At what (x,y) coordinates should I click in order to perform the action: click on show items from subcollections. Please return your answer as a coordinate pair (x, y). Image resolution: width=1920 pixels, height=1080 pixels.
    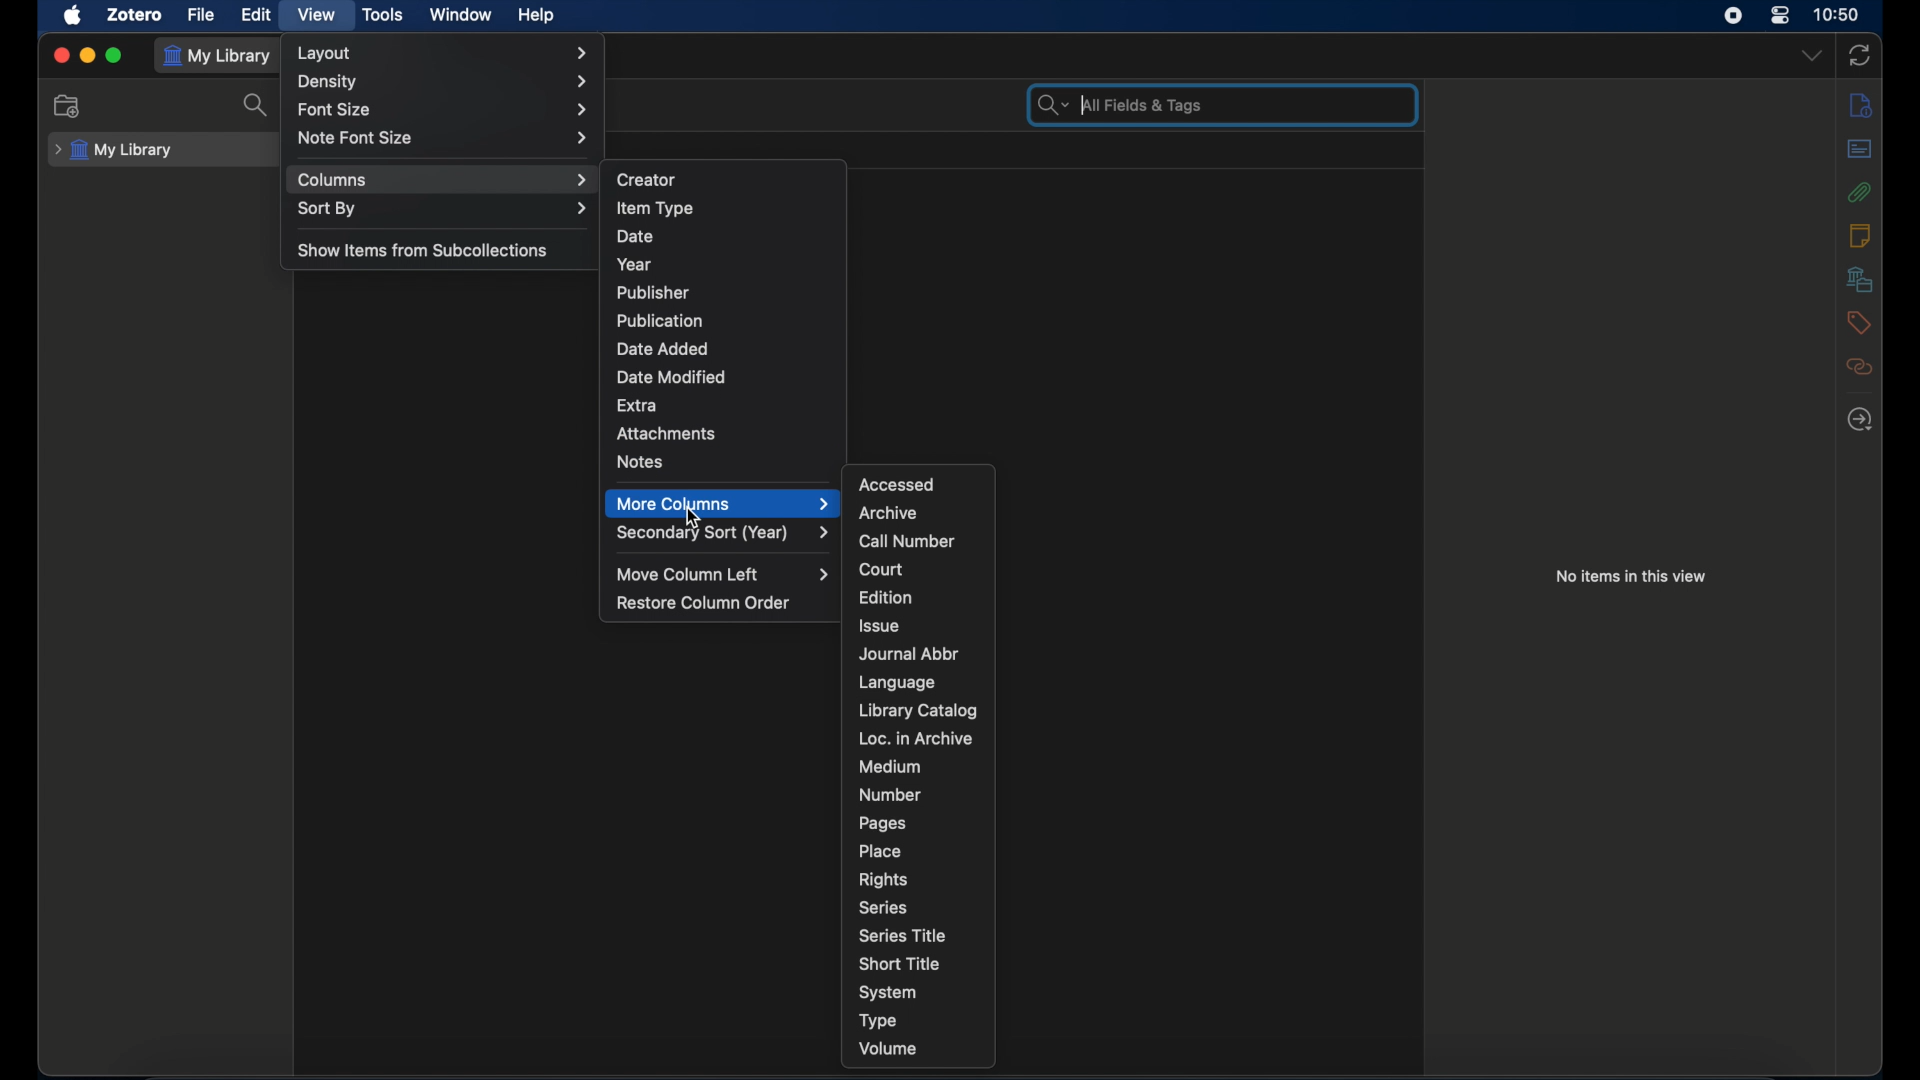
    Looking at the image, I should click on (425, 249).